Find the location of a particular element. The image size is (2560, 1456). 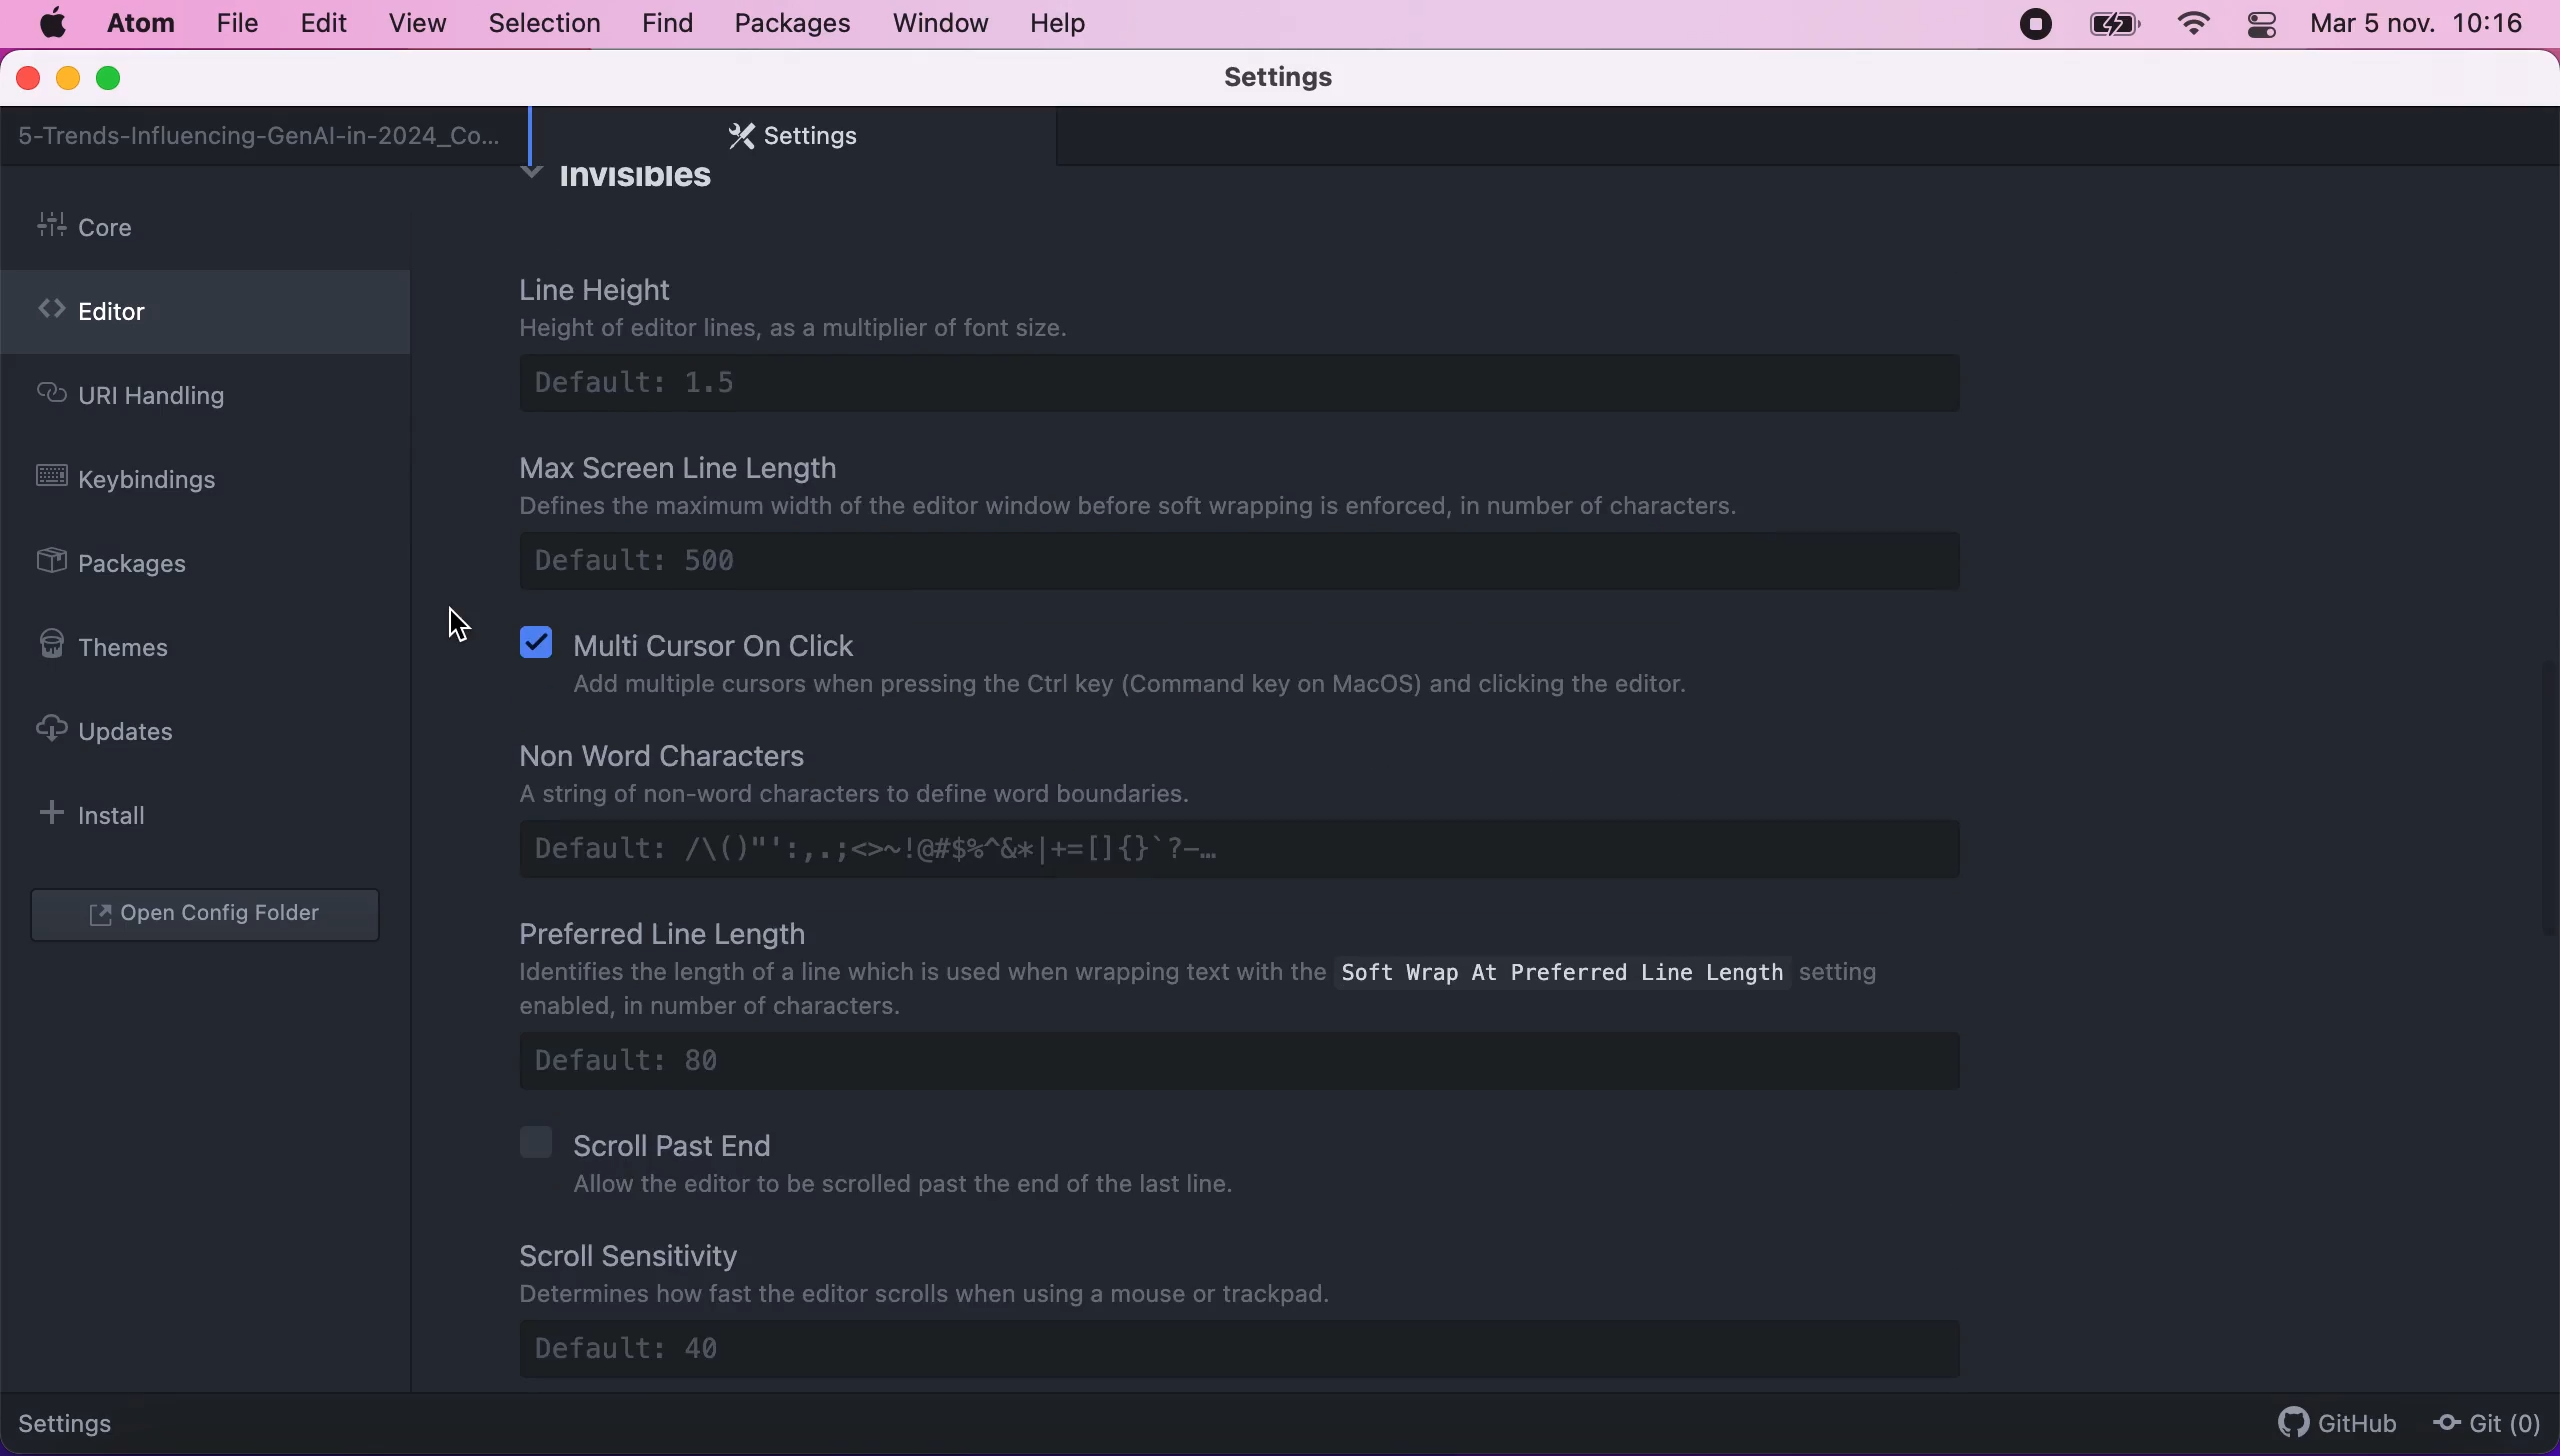

battery is located at coordinates (2114, 25).